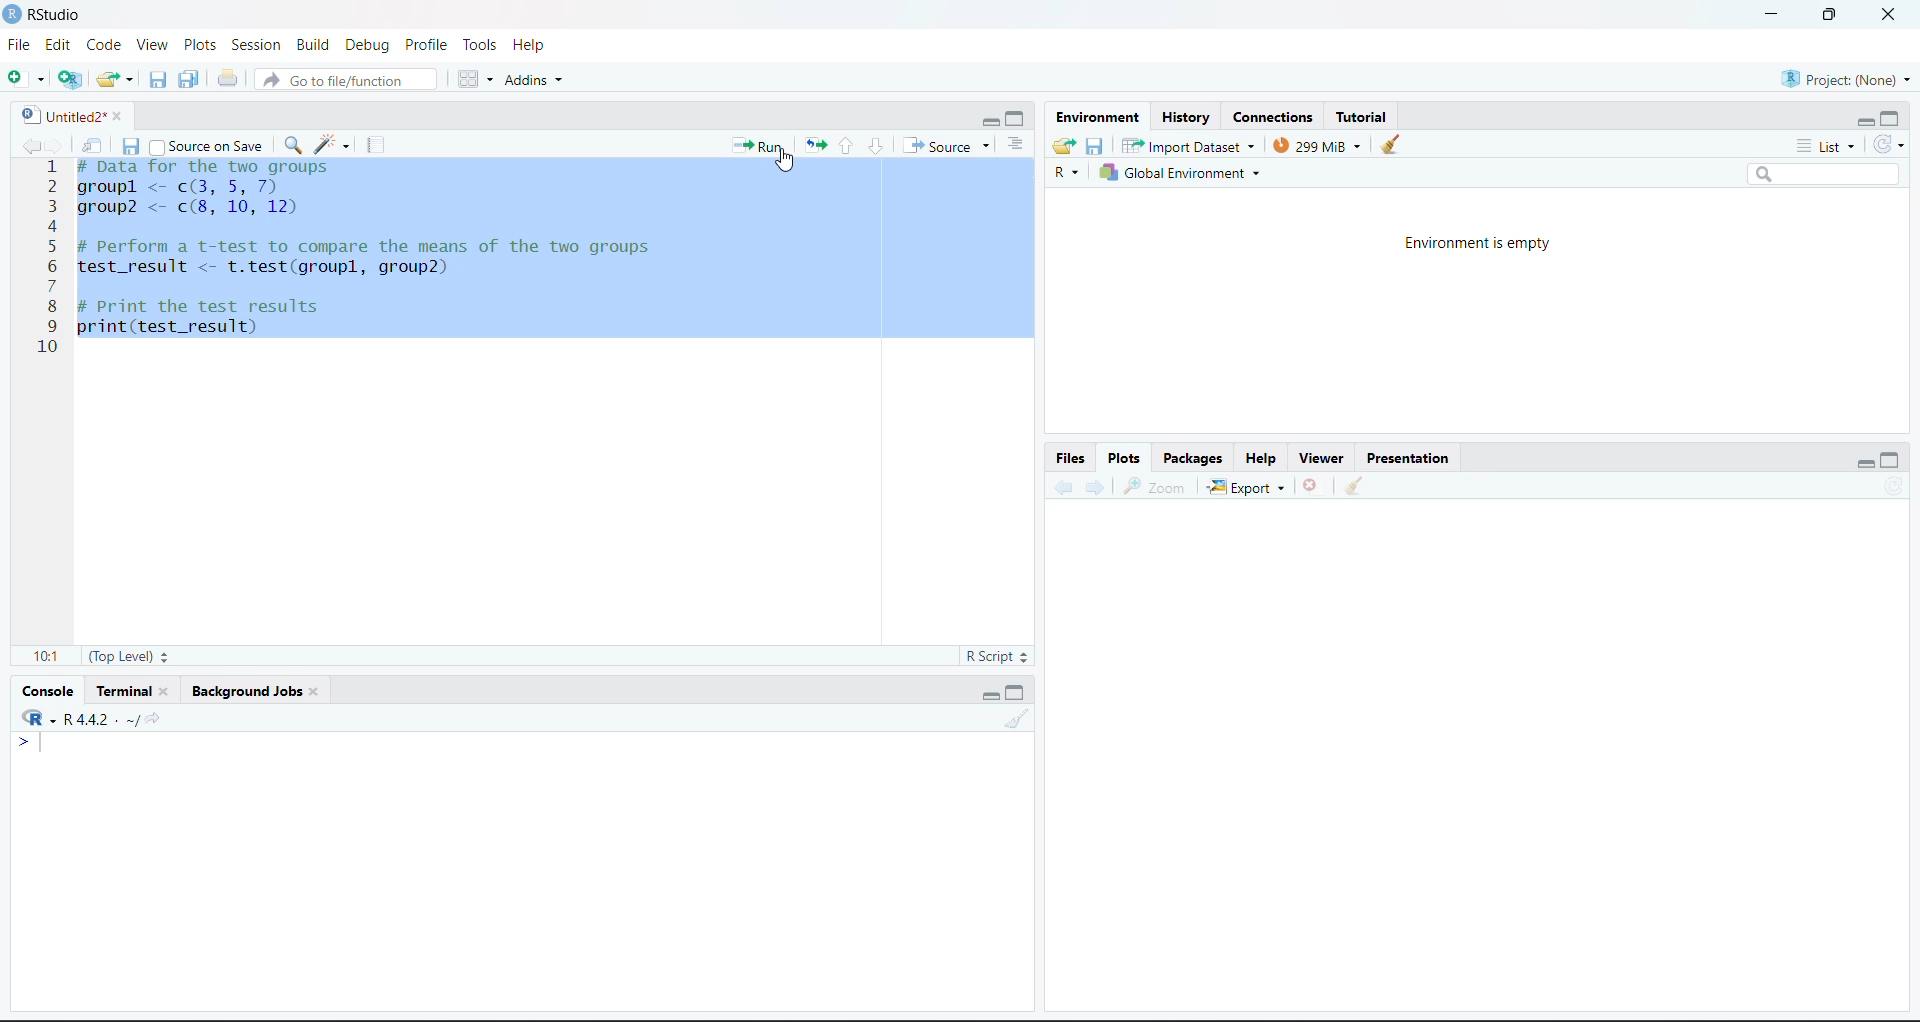  What do you see at coordinates (104, 46) in the screenshot?
I see `Code` at bounding box center [104, 46].